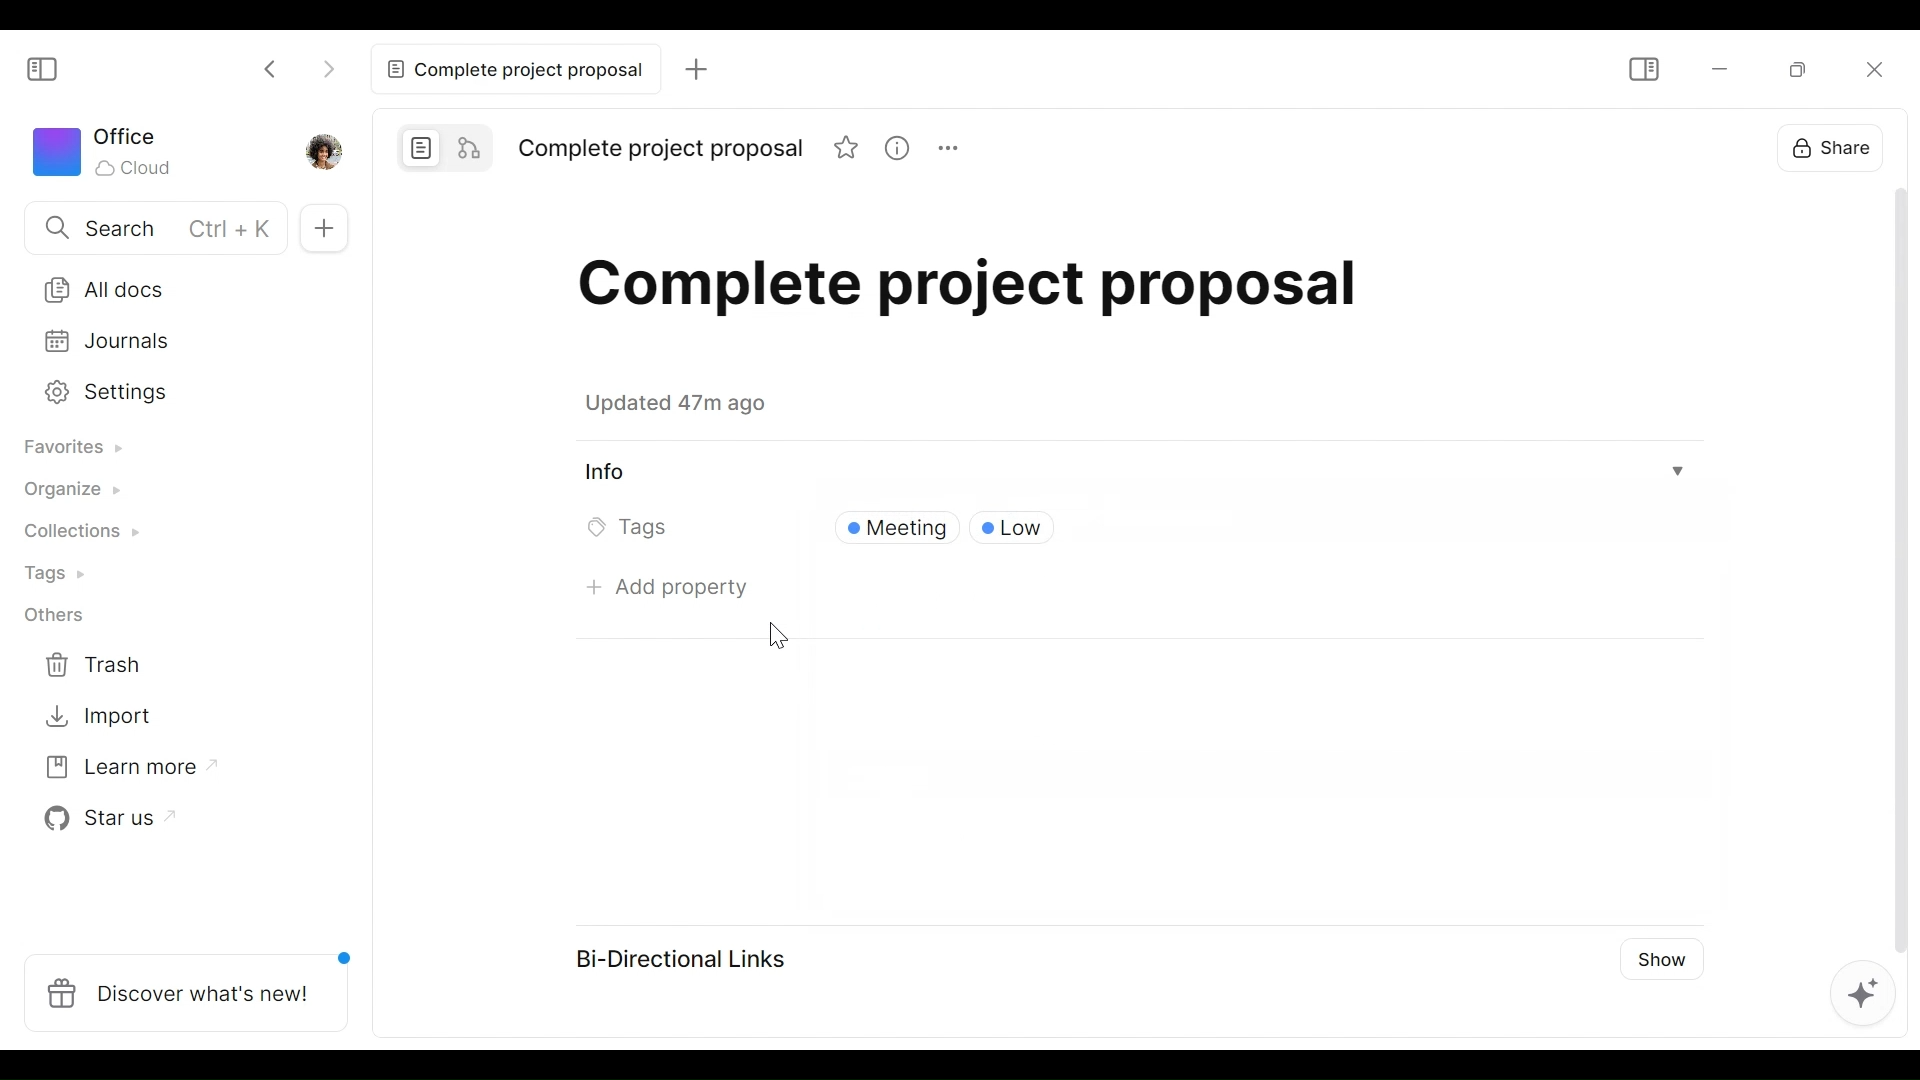 The image size is (1920, 1080). What do you see at coordinates (63, 618) in the screenshot?
I see `Others` at bounding box center [63, 618].